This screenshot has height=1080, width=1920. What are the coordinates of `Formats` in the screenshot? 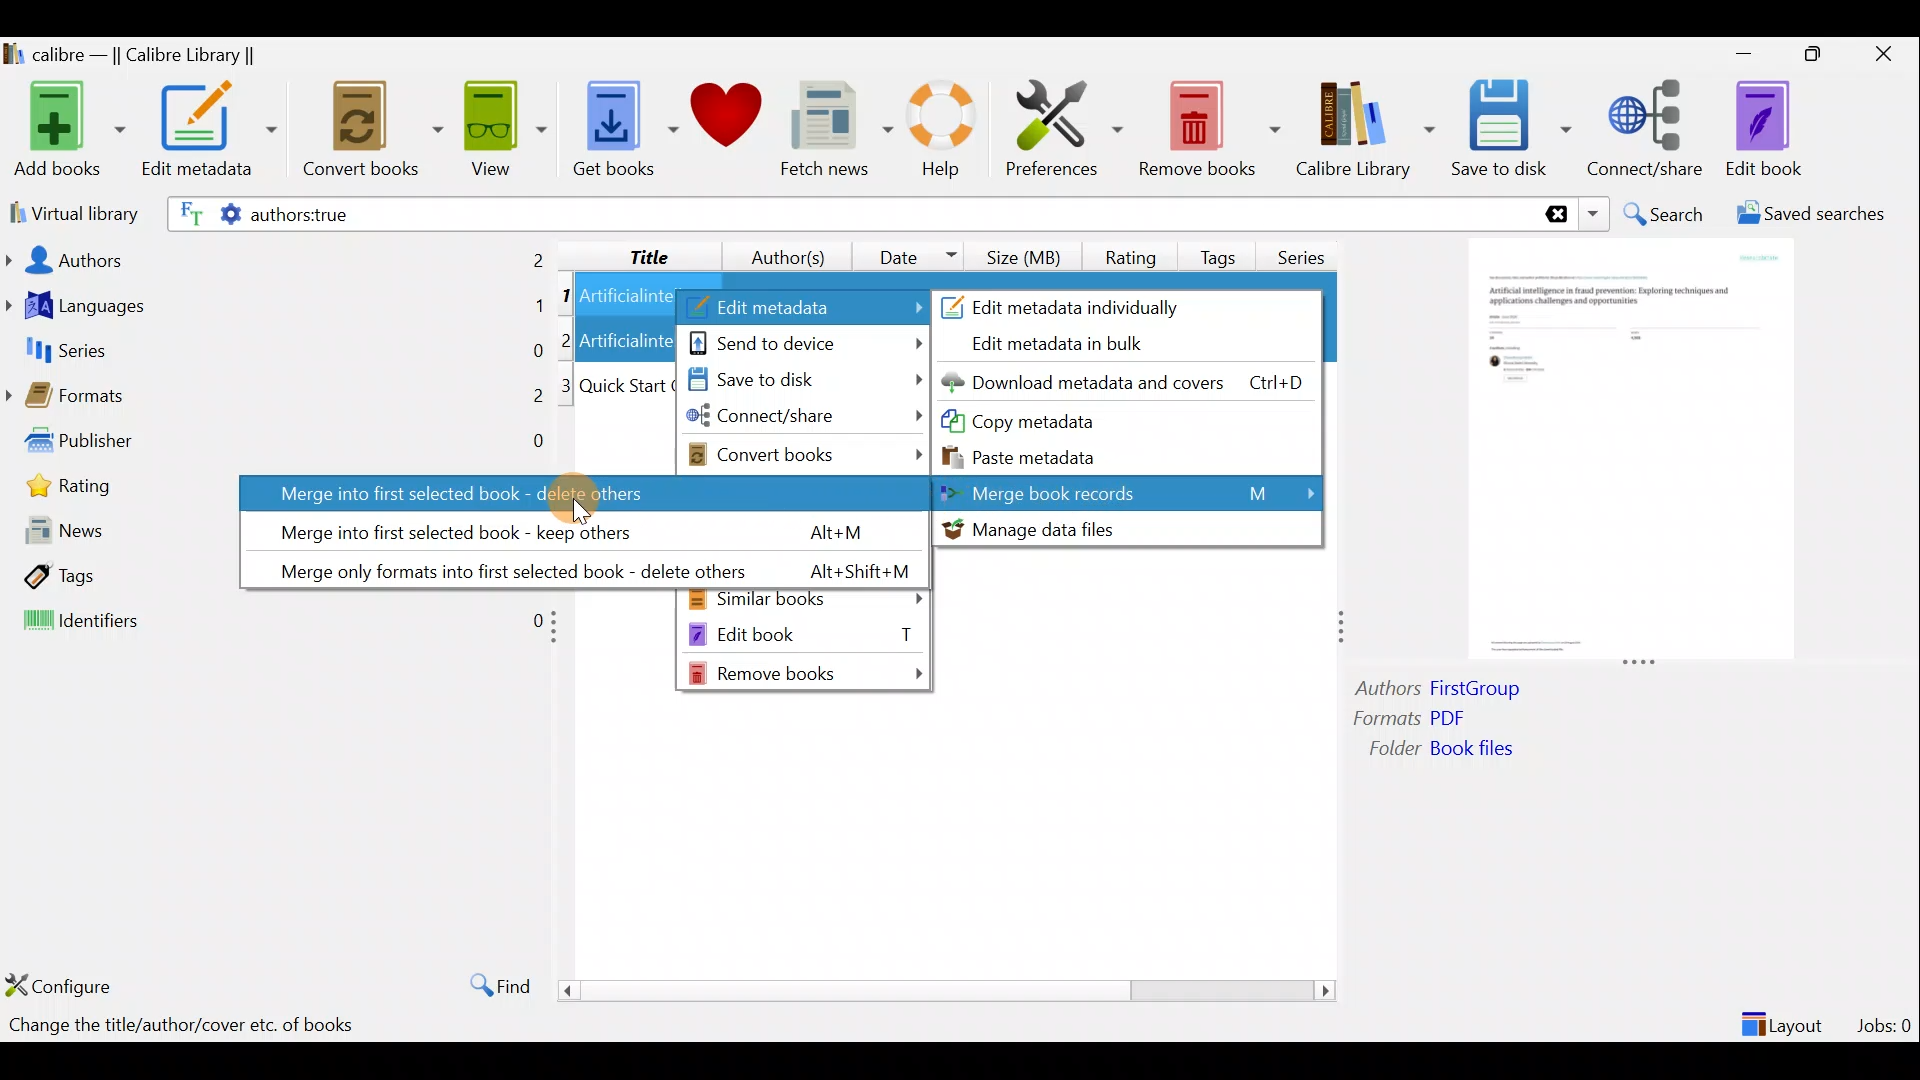 It's located at (275, 401).